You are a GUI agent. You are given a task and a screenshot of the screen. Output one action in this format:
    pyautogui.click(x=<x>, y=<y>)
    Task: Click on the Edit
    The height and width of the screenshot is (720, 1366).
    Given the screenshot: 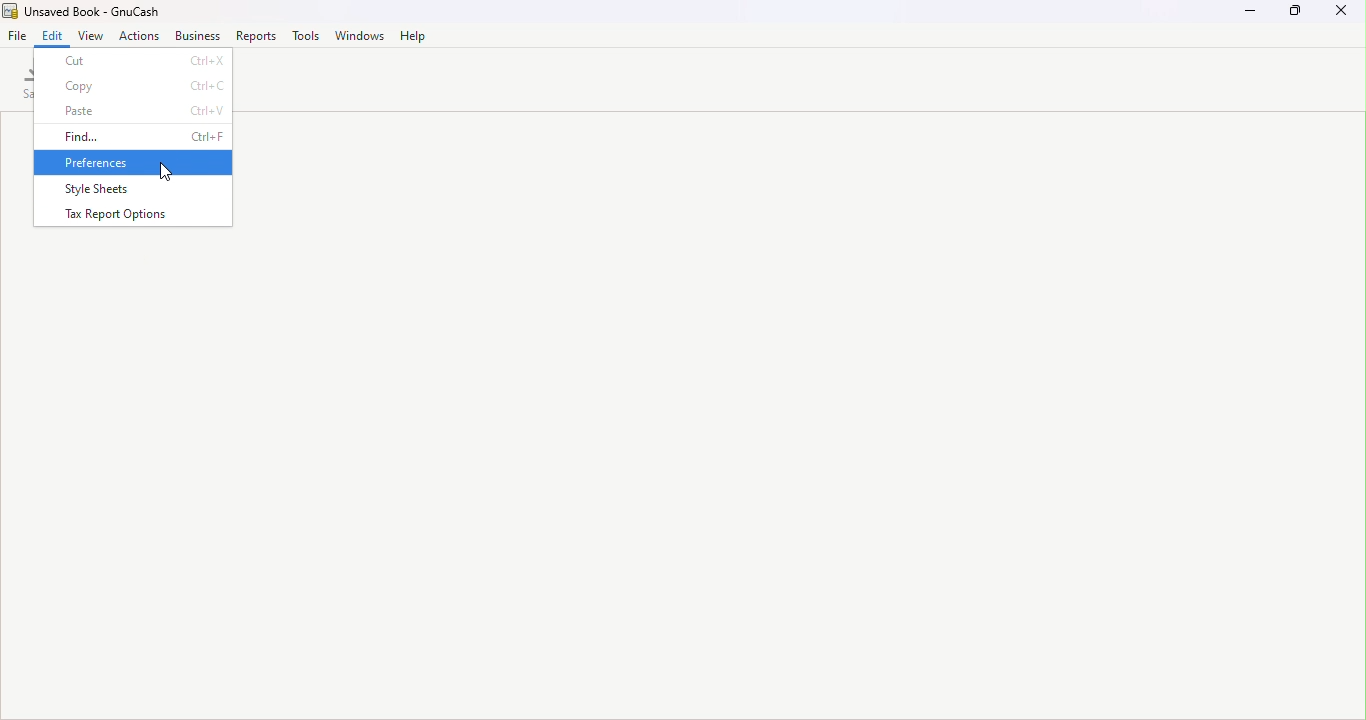 What is the action you would take?
    pyautogui.click(x=52, y=35)
    